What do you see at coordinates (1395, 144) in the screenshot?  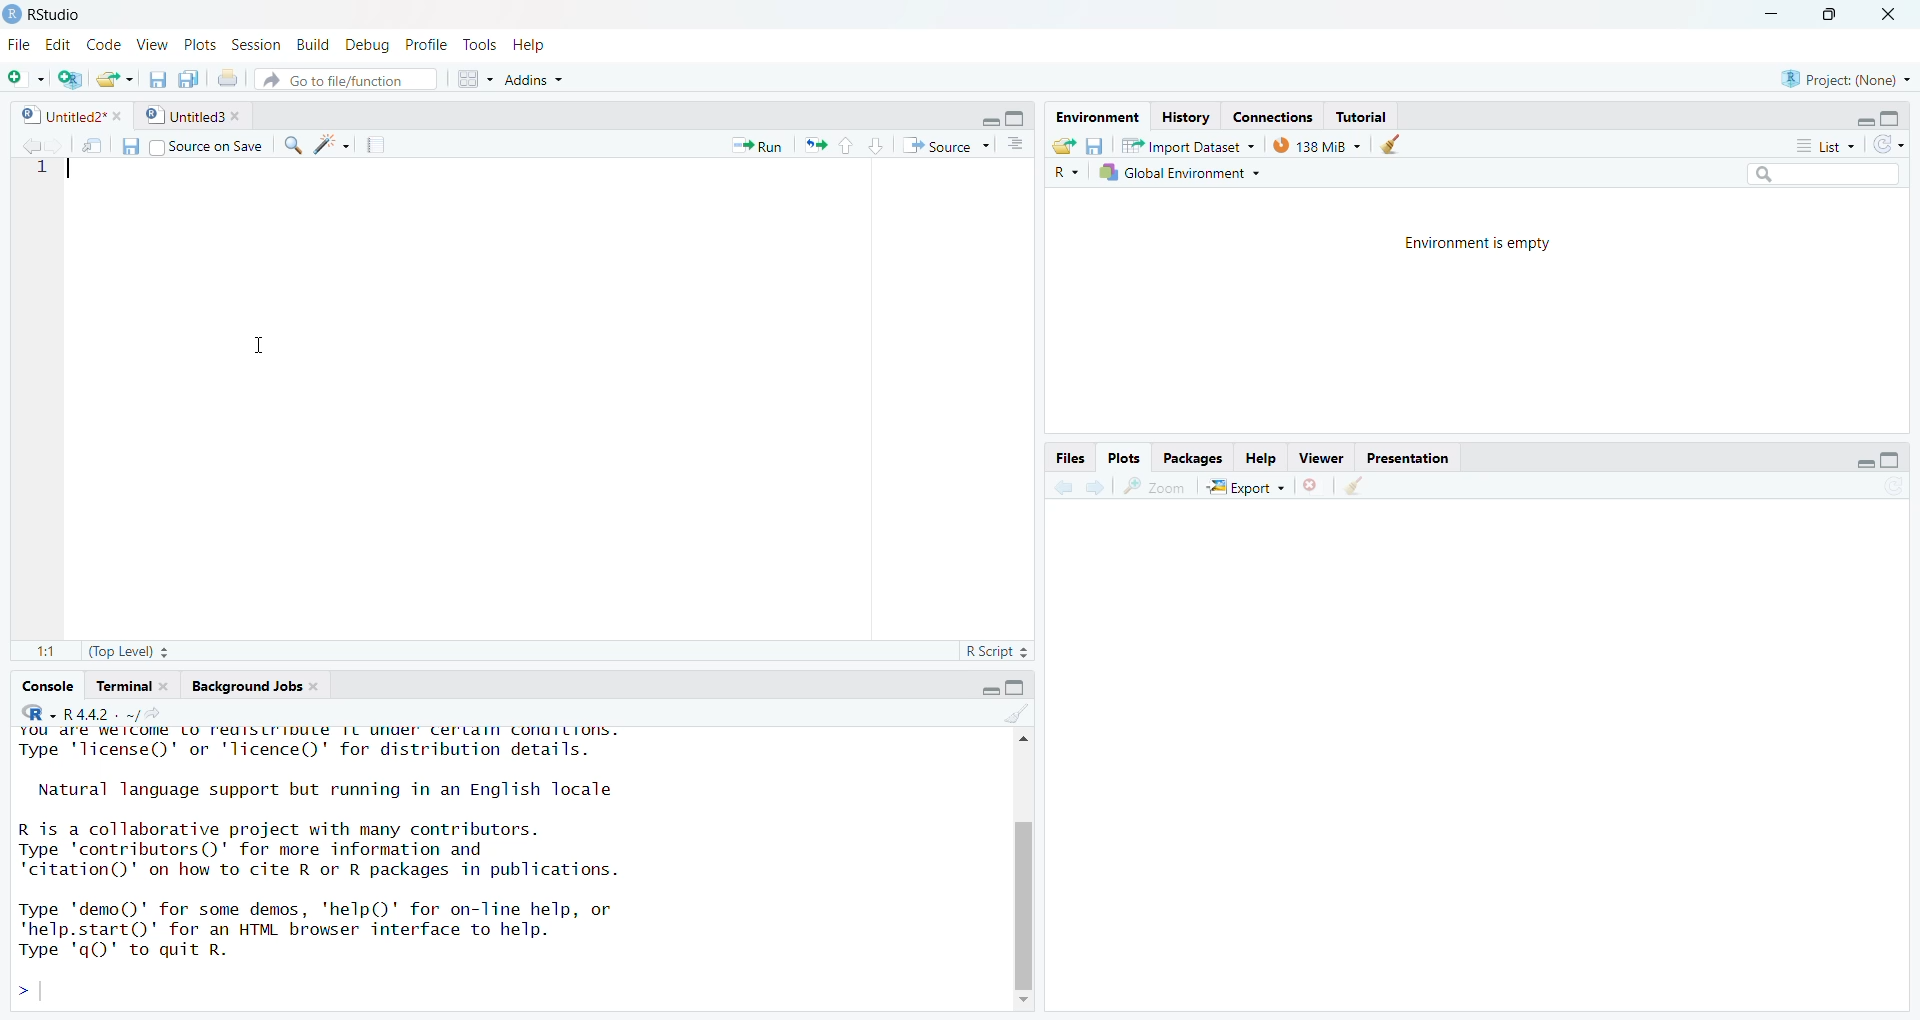 I see `clear objects` at bounding box center [1395, 144].